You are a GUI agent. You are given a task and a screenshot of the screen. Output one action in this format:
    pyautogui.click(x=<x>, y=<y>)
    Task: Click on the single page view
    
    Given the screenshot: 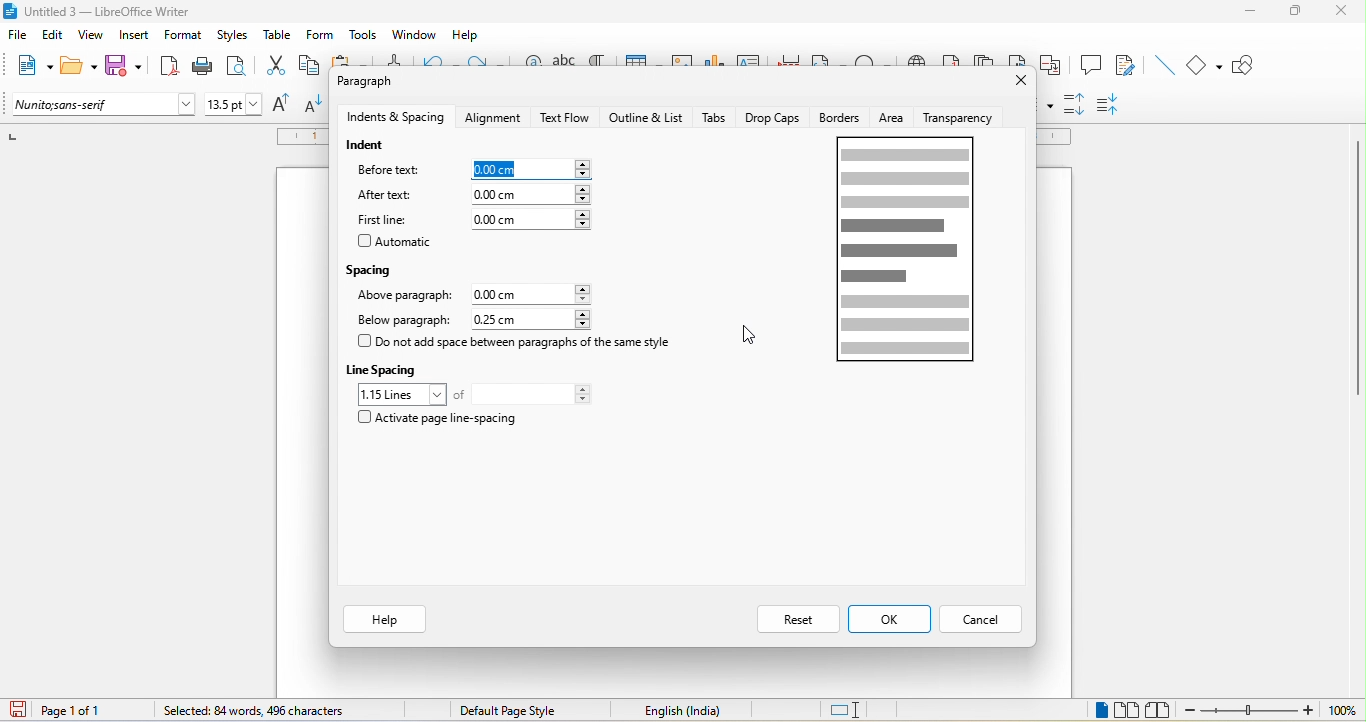 What is the action you would take?
    pyautogui.click(x=1092, y=711)
    